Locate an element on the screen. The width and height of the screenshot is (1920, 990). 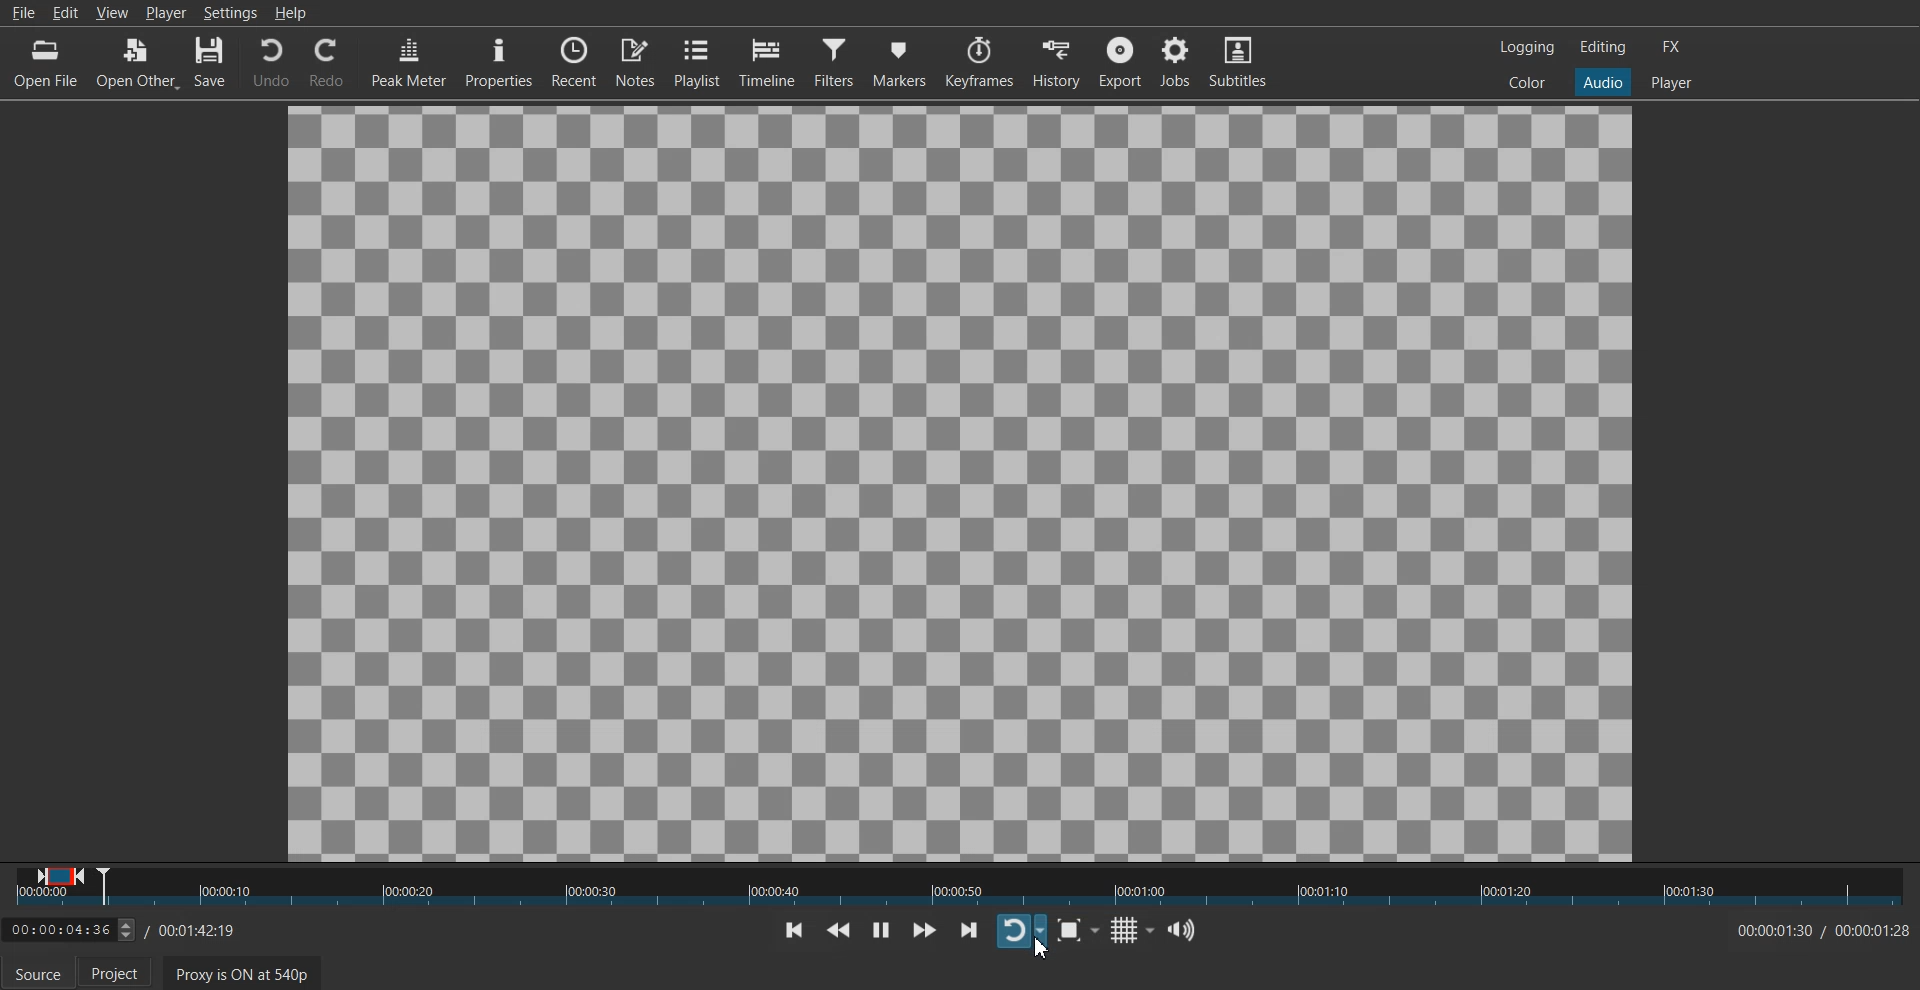
Peak Meter is located at coordinates (407, 61).